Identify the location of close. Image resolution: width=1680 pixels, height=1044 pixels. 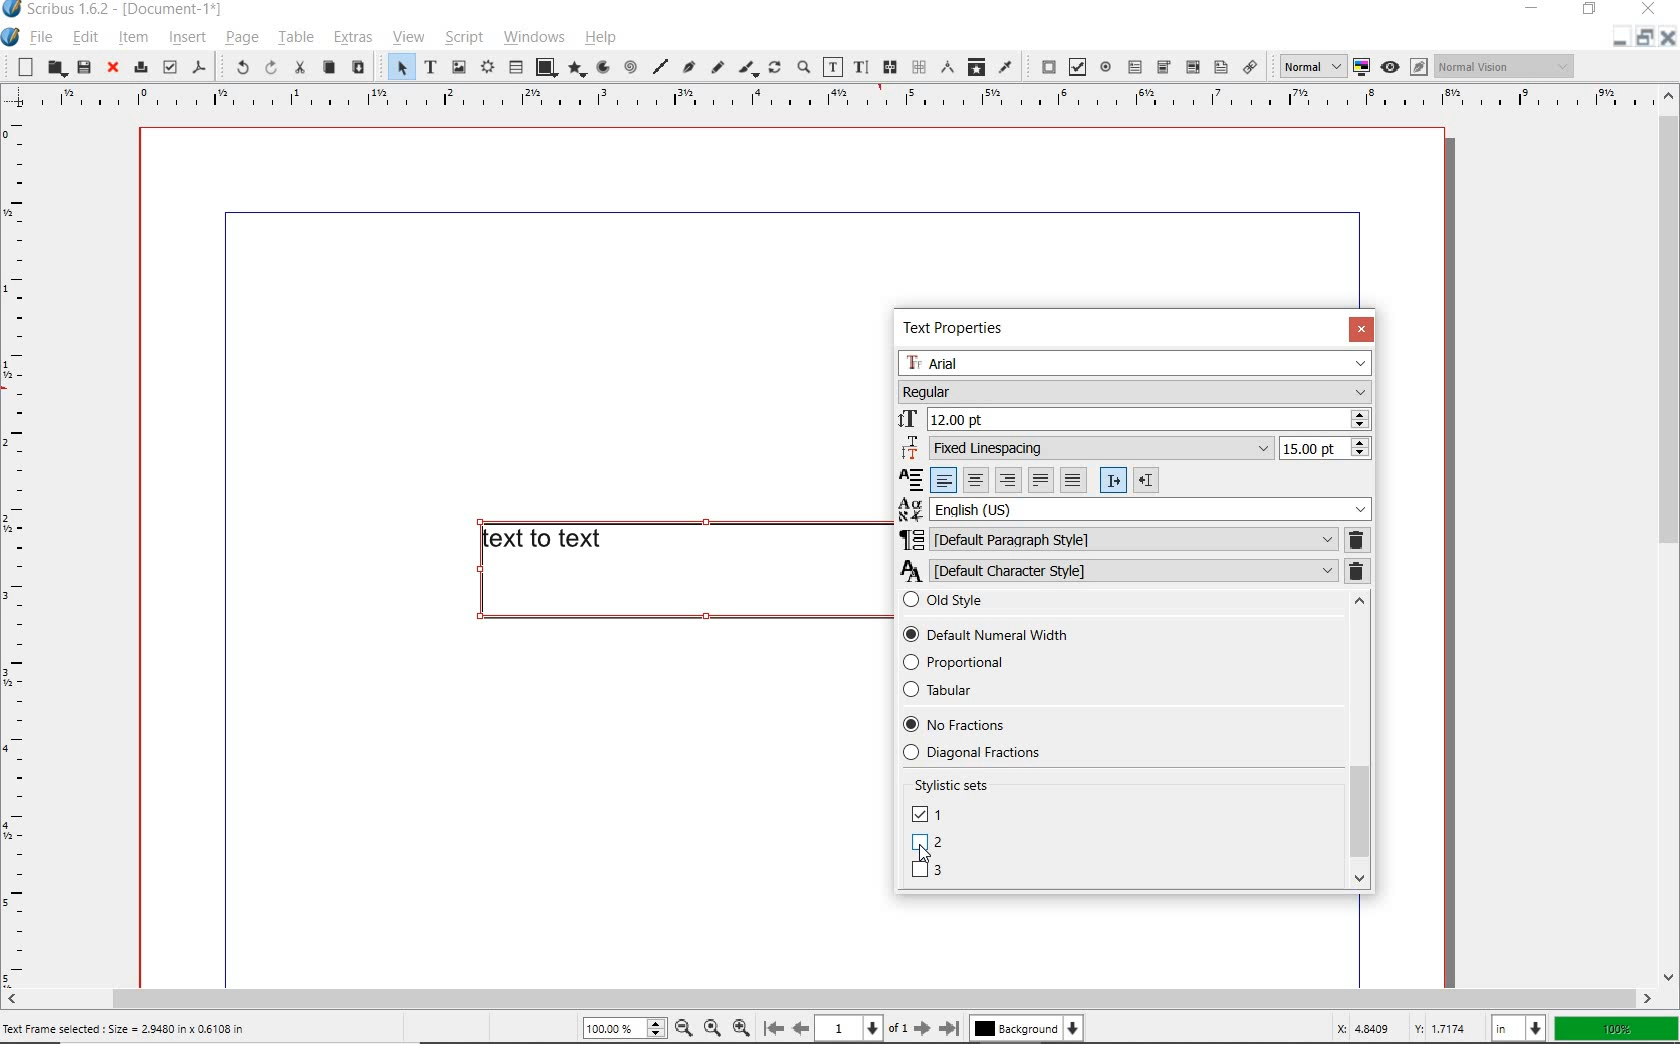
(110, 68).